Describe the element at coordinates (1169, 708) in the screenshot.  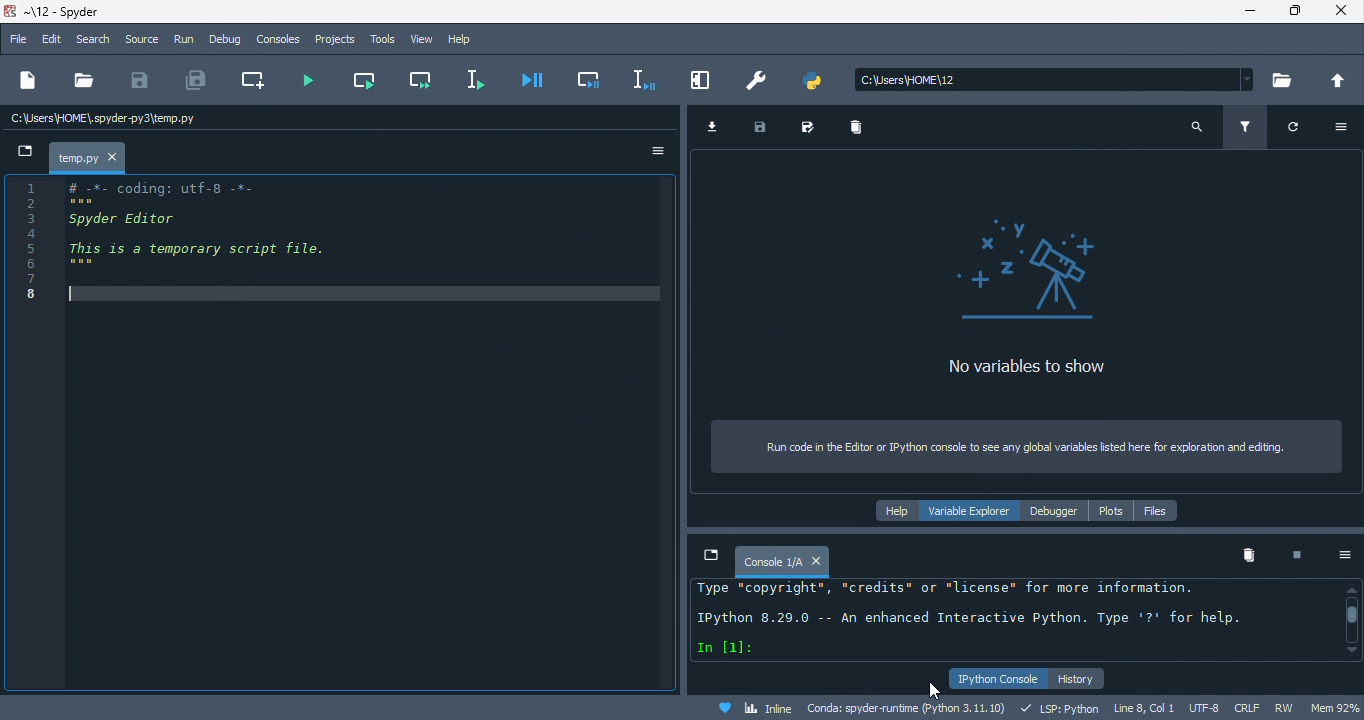
I see `line 8, col1 utf 8` at that location.